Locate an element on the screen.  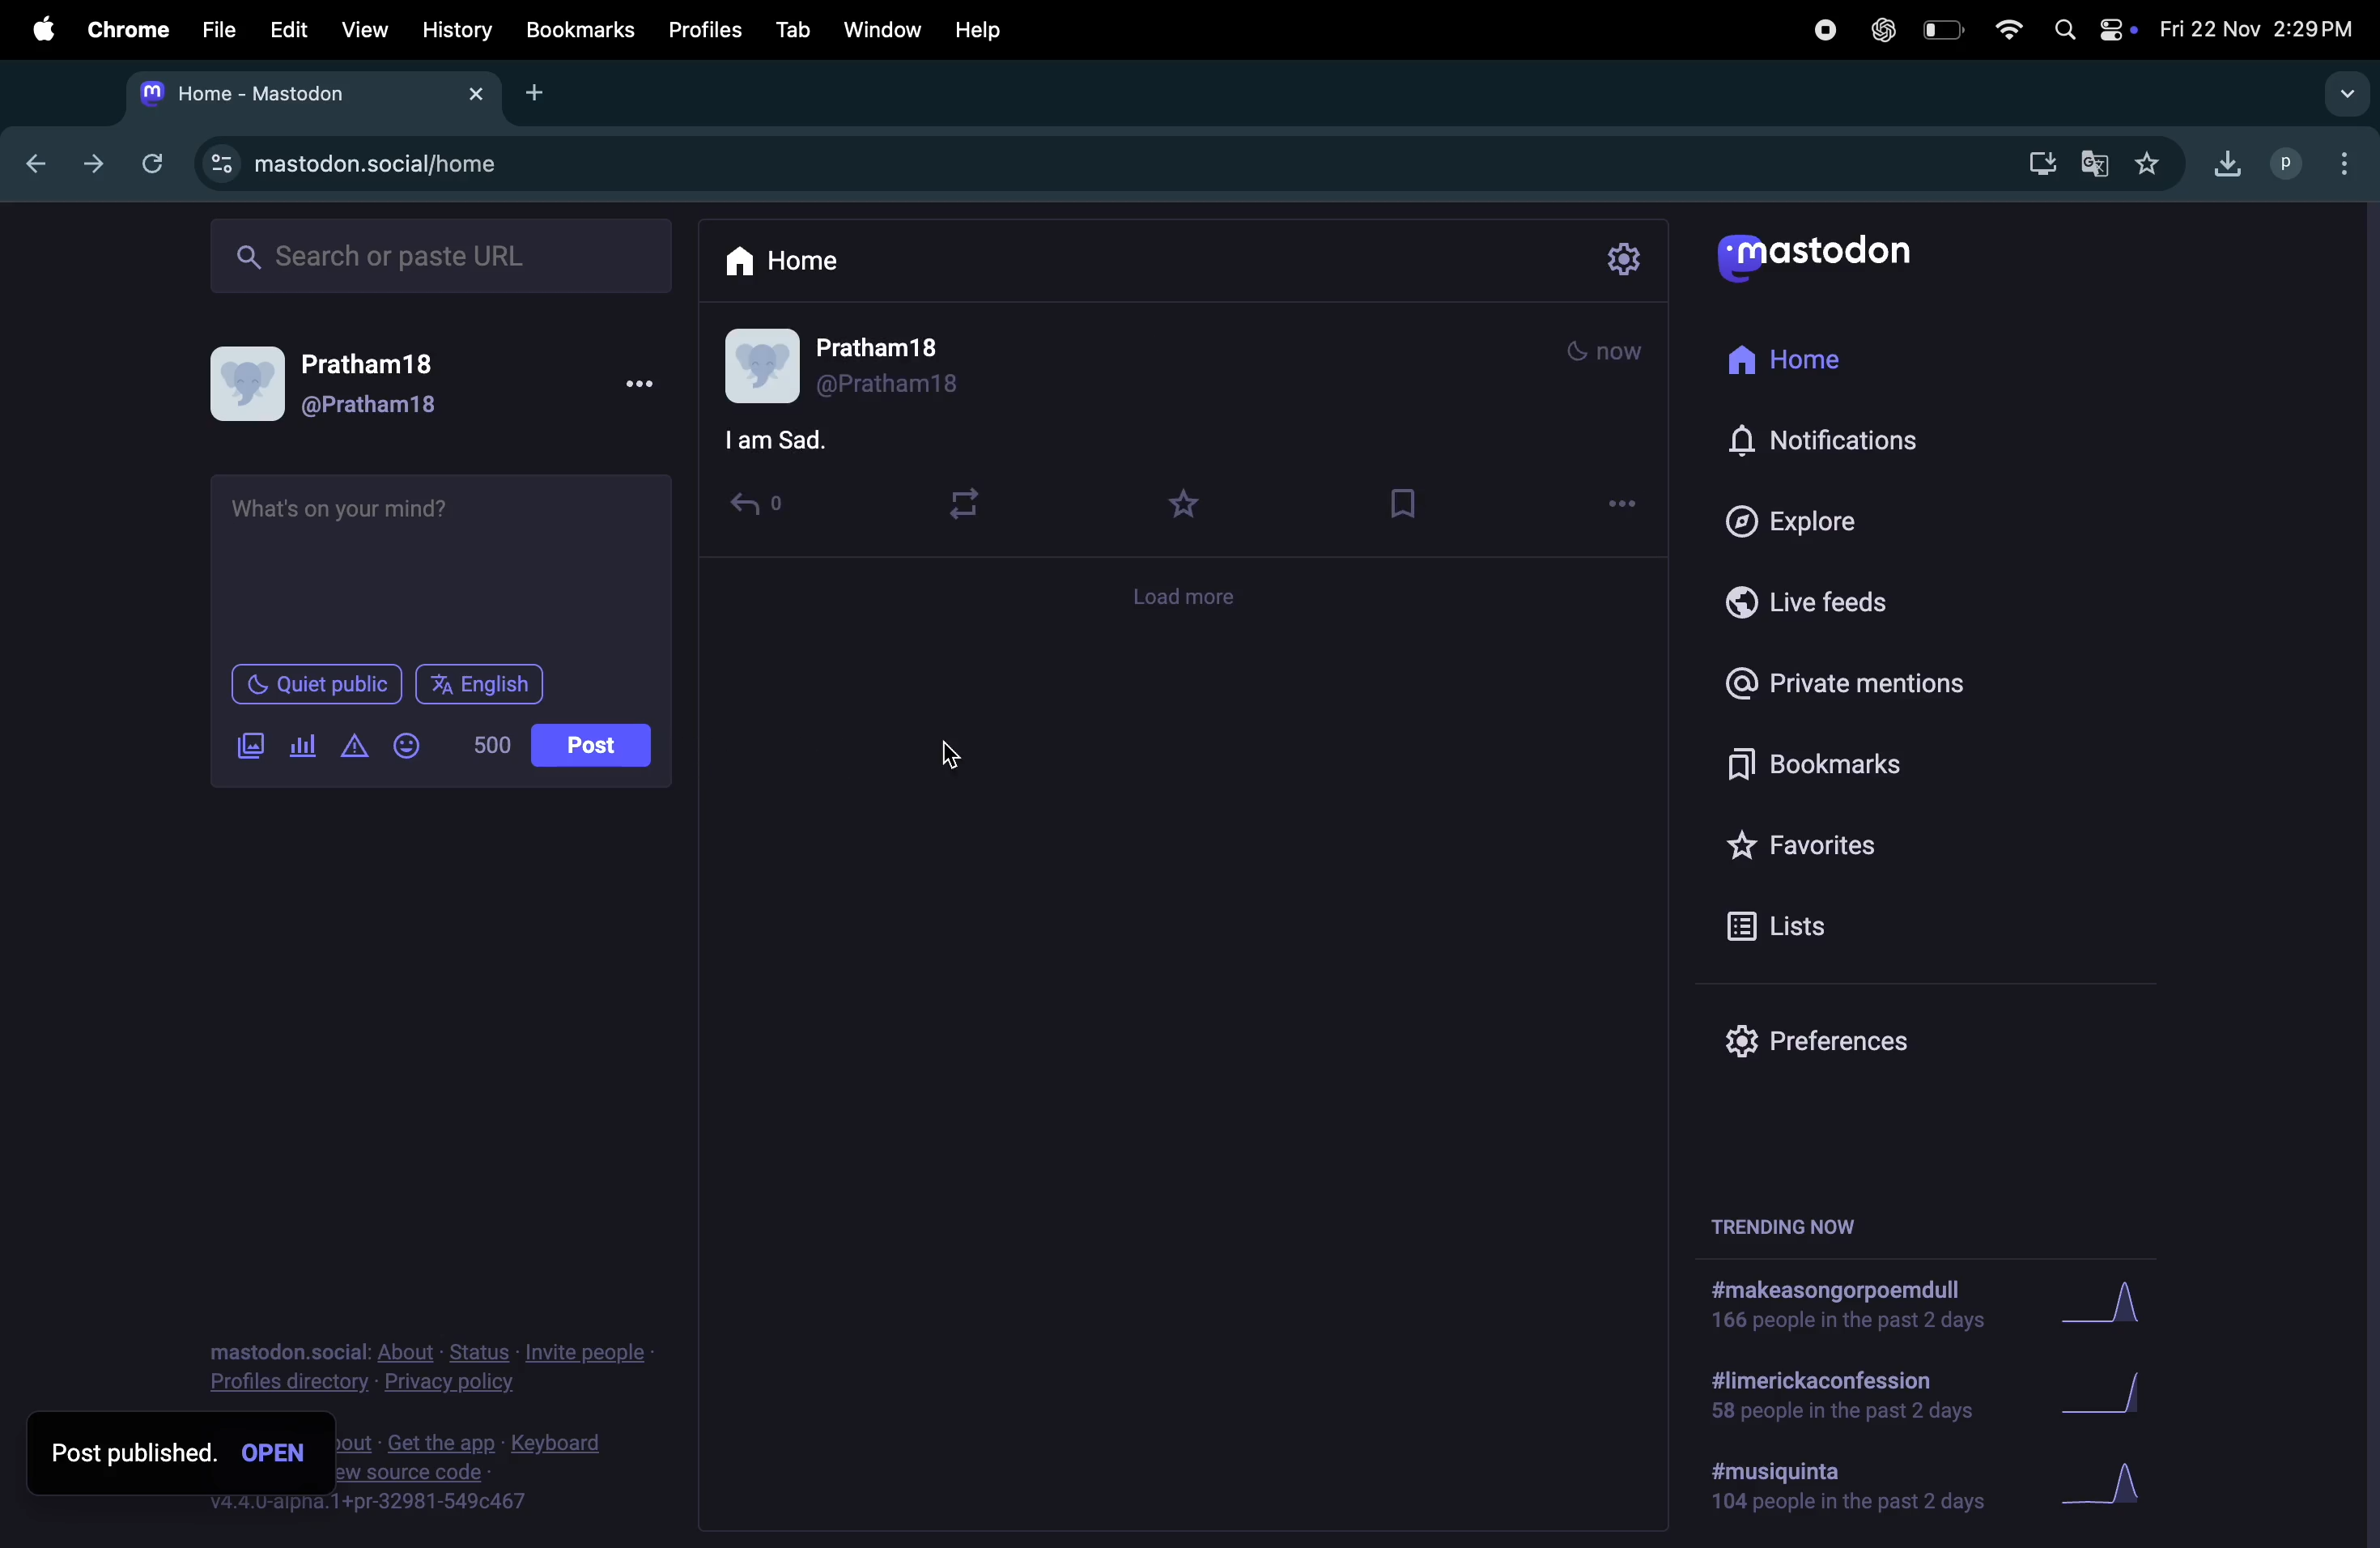
search bar is located at coordinates (436, 252).